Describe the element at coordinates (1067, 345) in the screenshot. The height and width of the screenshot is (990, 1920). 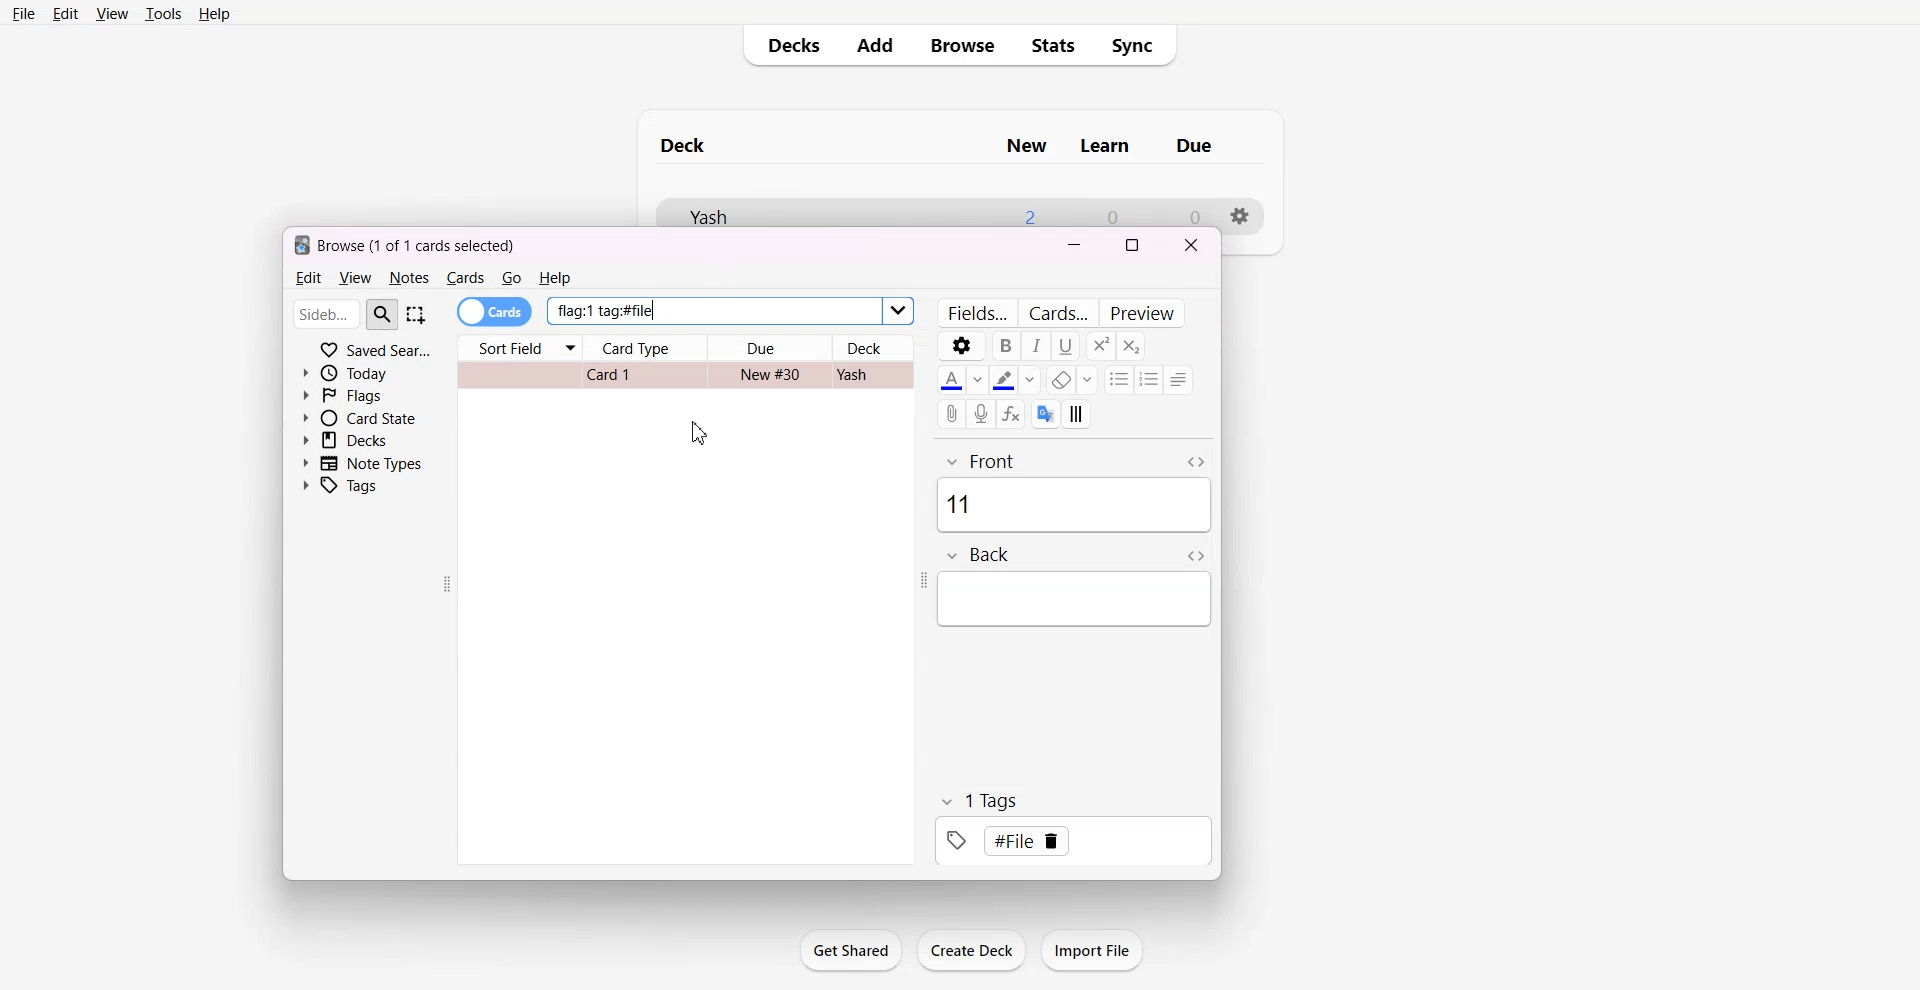
I see `Underline` at that location.